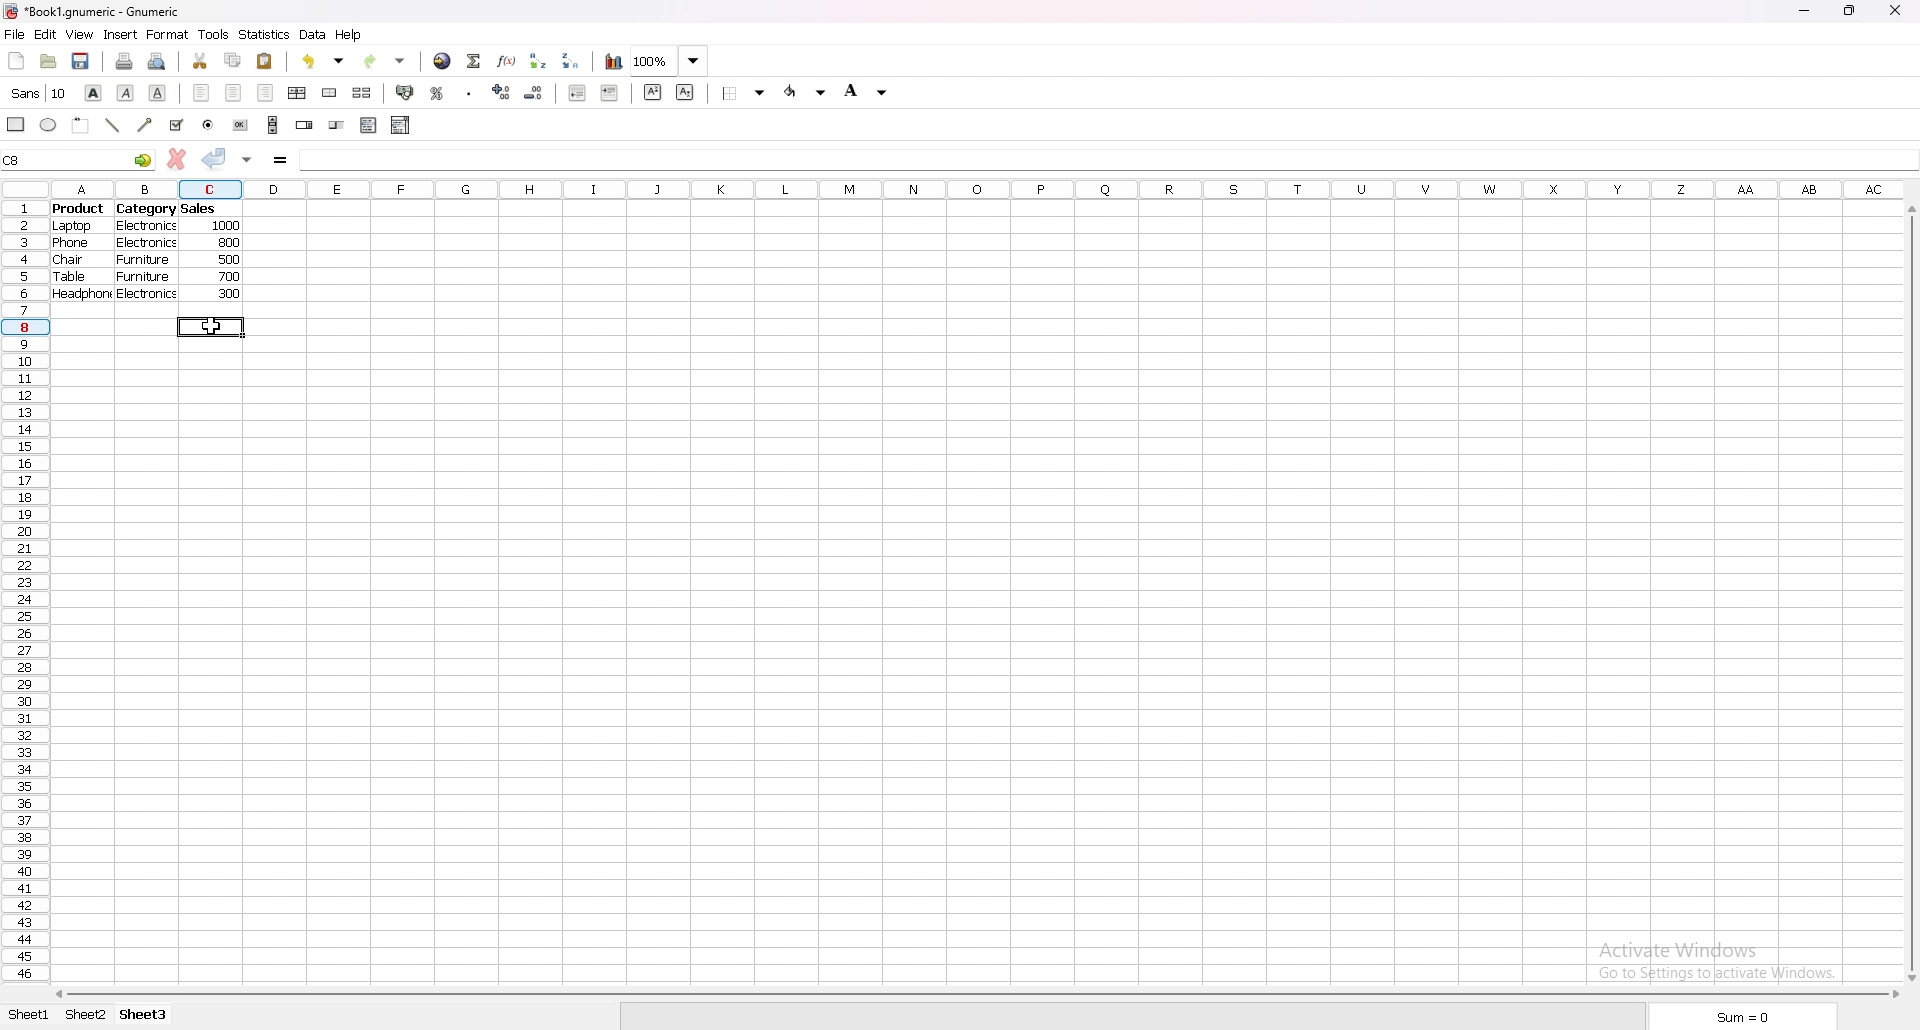  What do you see at coordinates (82, 295) in the screenshot?
I see `headphone` at bounding box center [82, 295].